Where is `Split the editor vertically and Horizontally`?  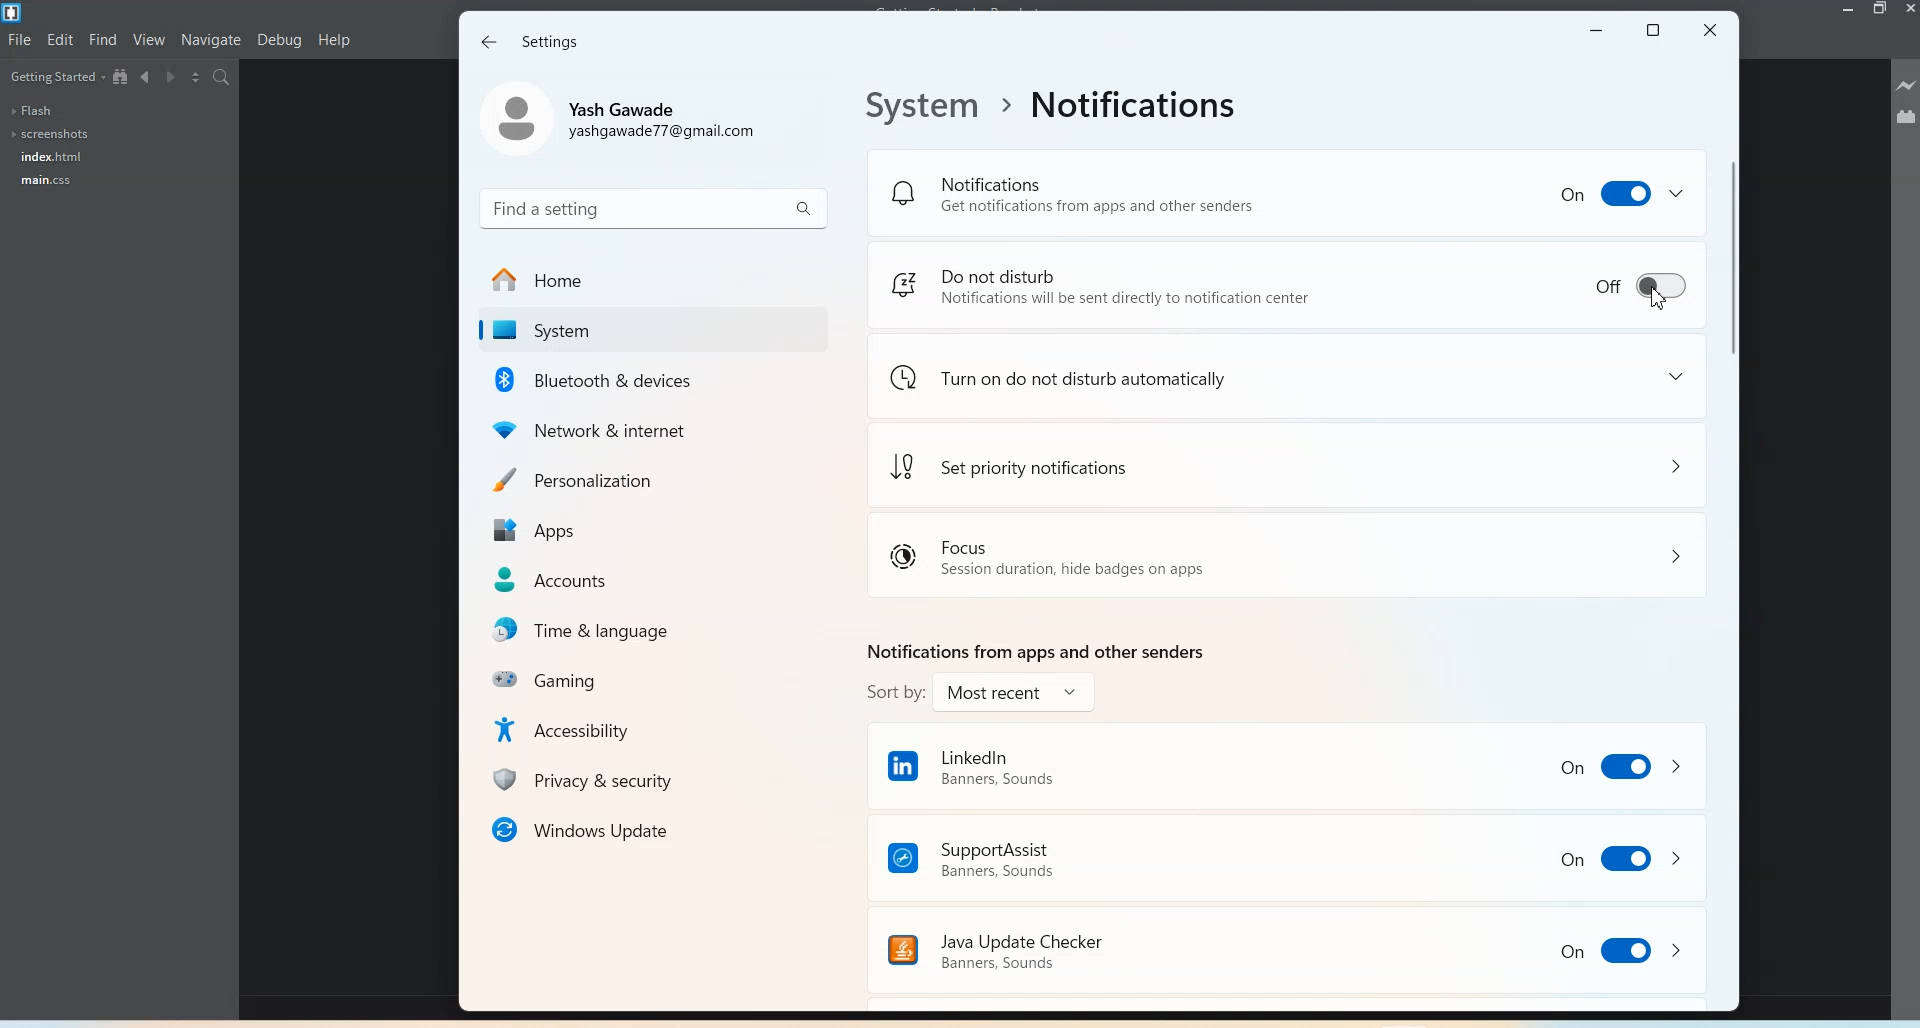 Split the editor vertically and Horizontally is located at coordinates (198, 79).